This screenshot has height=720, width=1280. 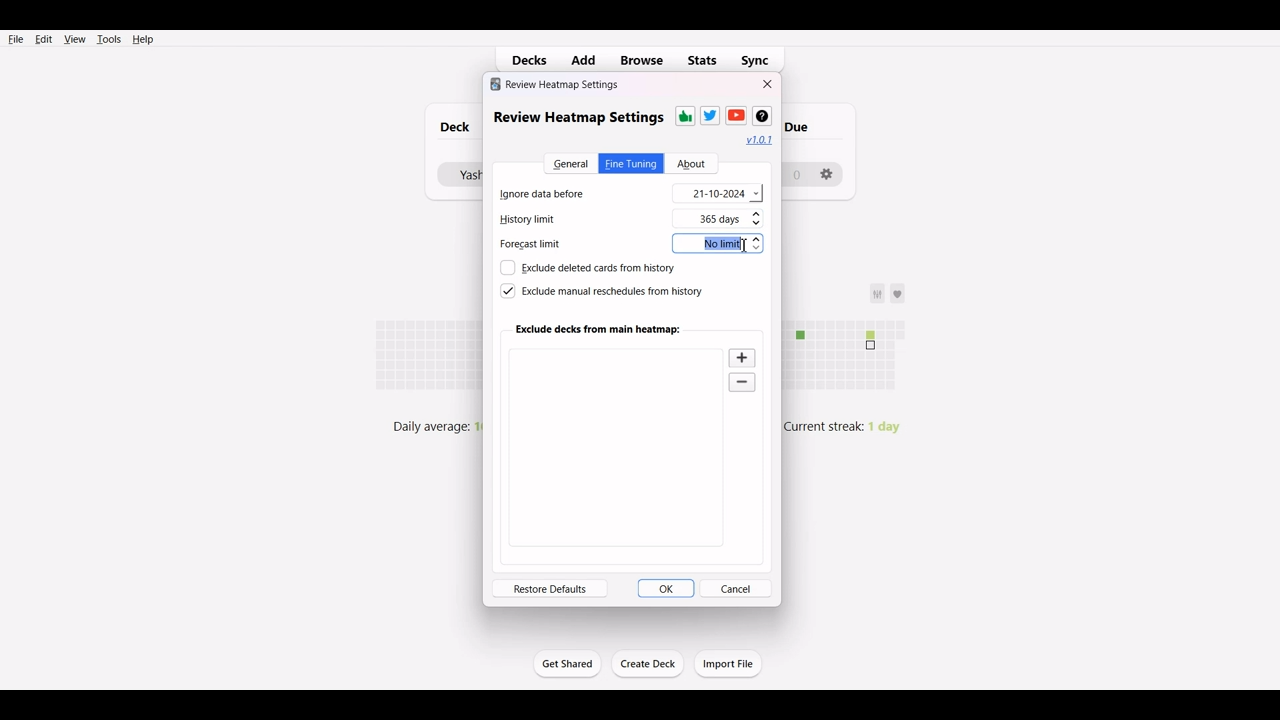 I want to click on Tools, so click(x=108, y=39).